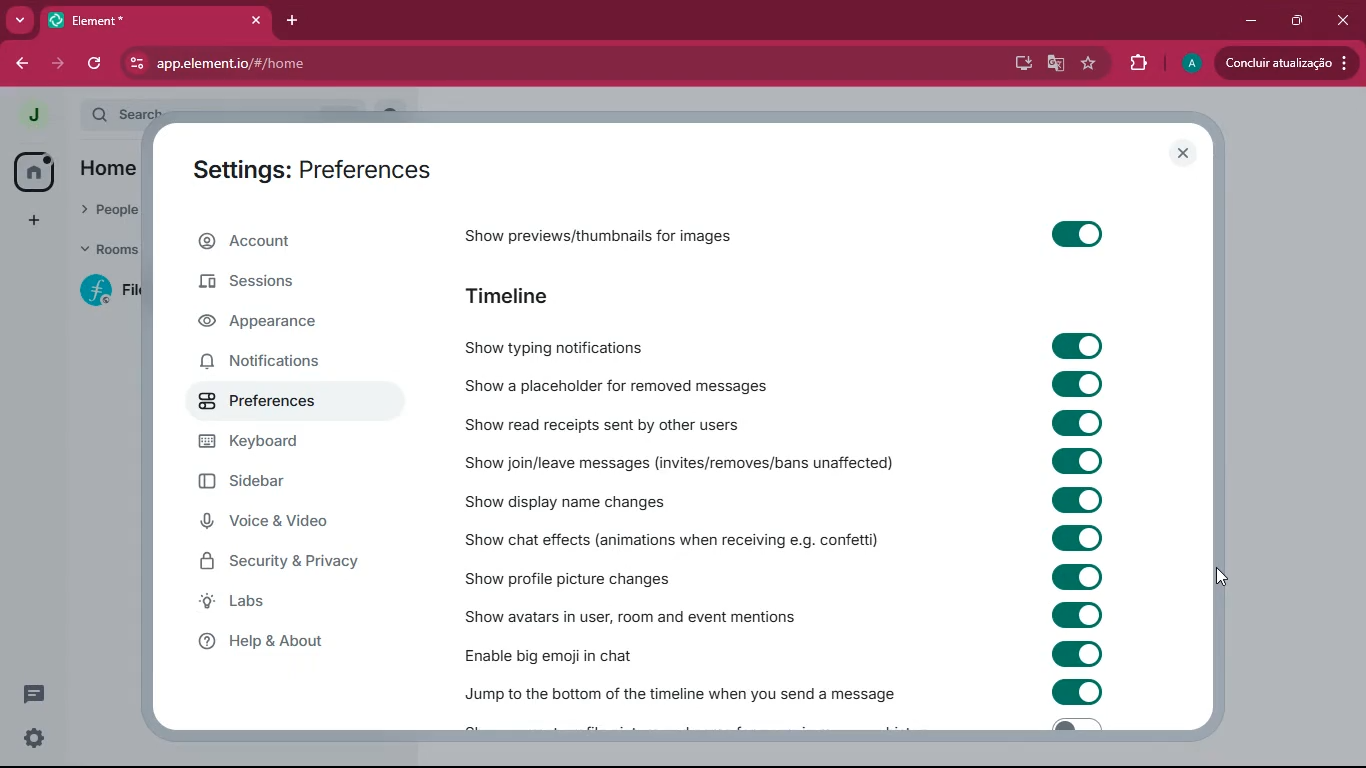 The width and height of the screenshot is (1366, 768). Describe the element at coordinates (1076, 422) in the screenshot. I see `toggle on ` at that location.